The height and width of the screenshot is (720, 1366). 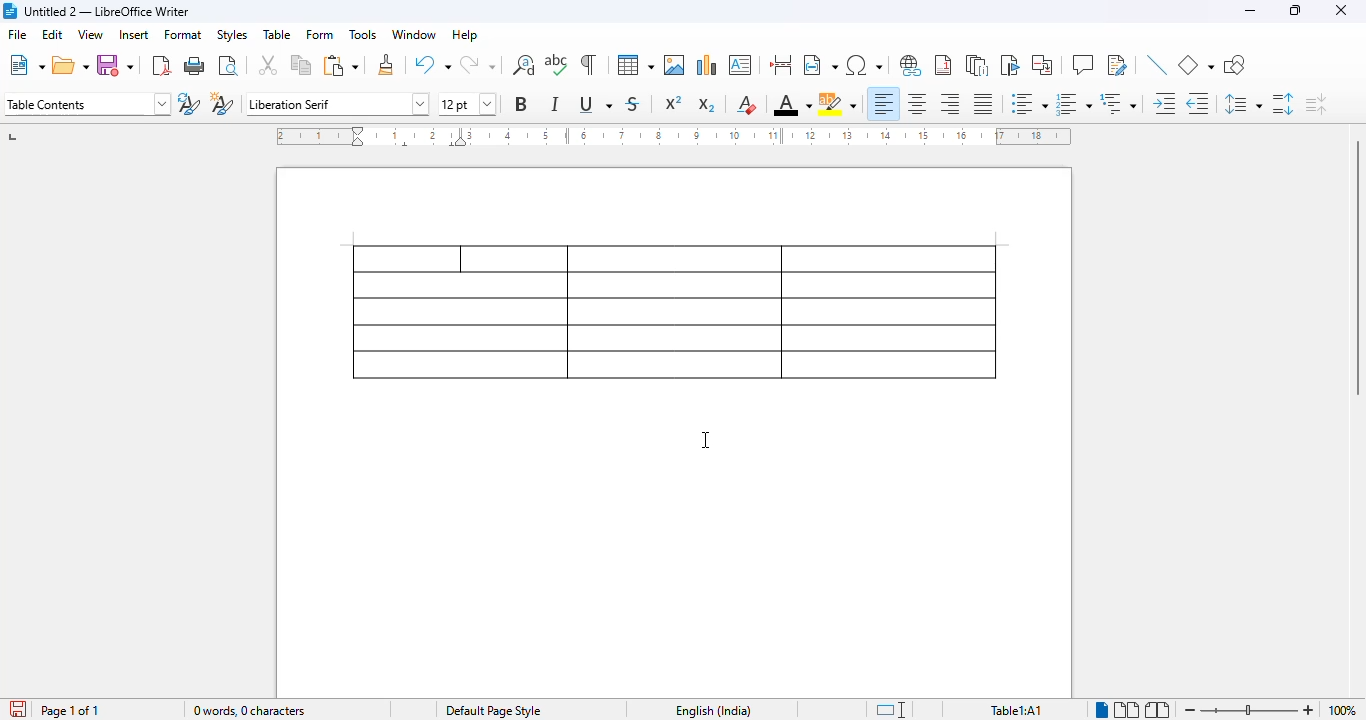 I want to click on book view, so click(x=1157, y=709).